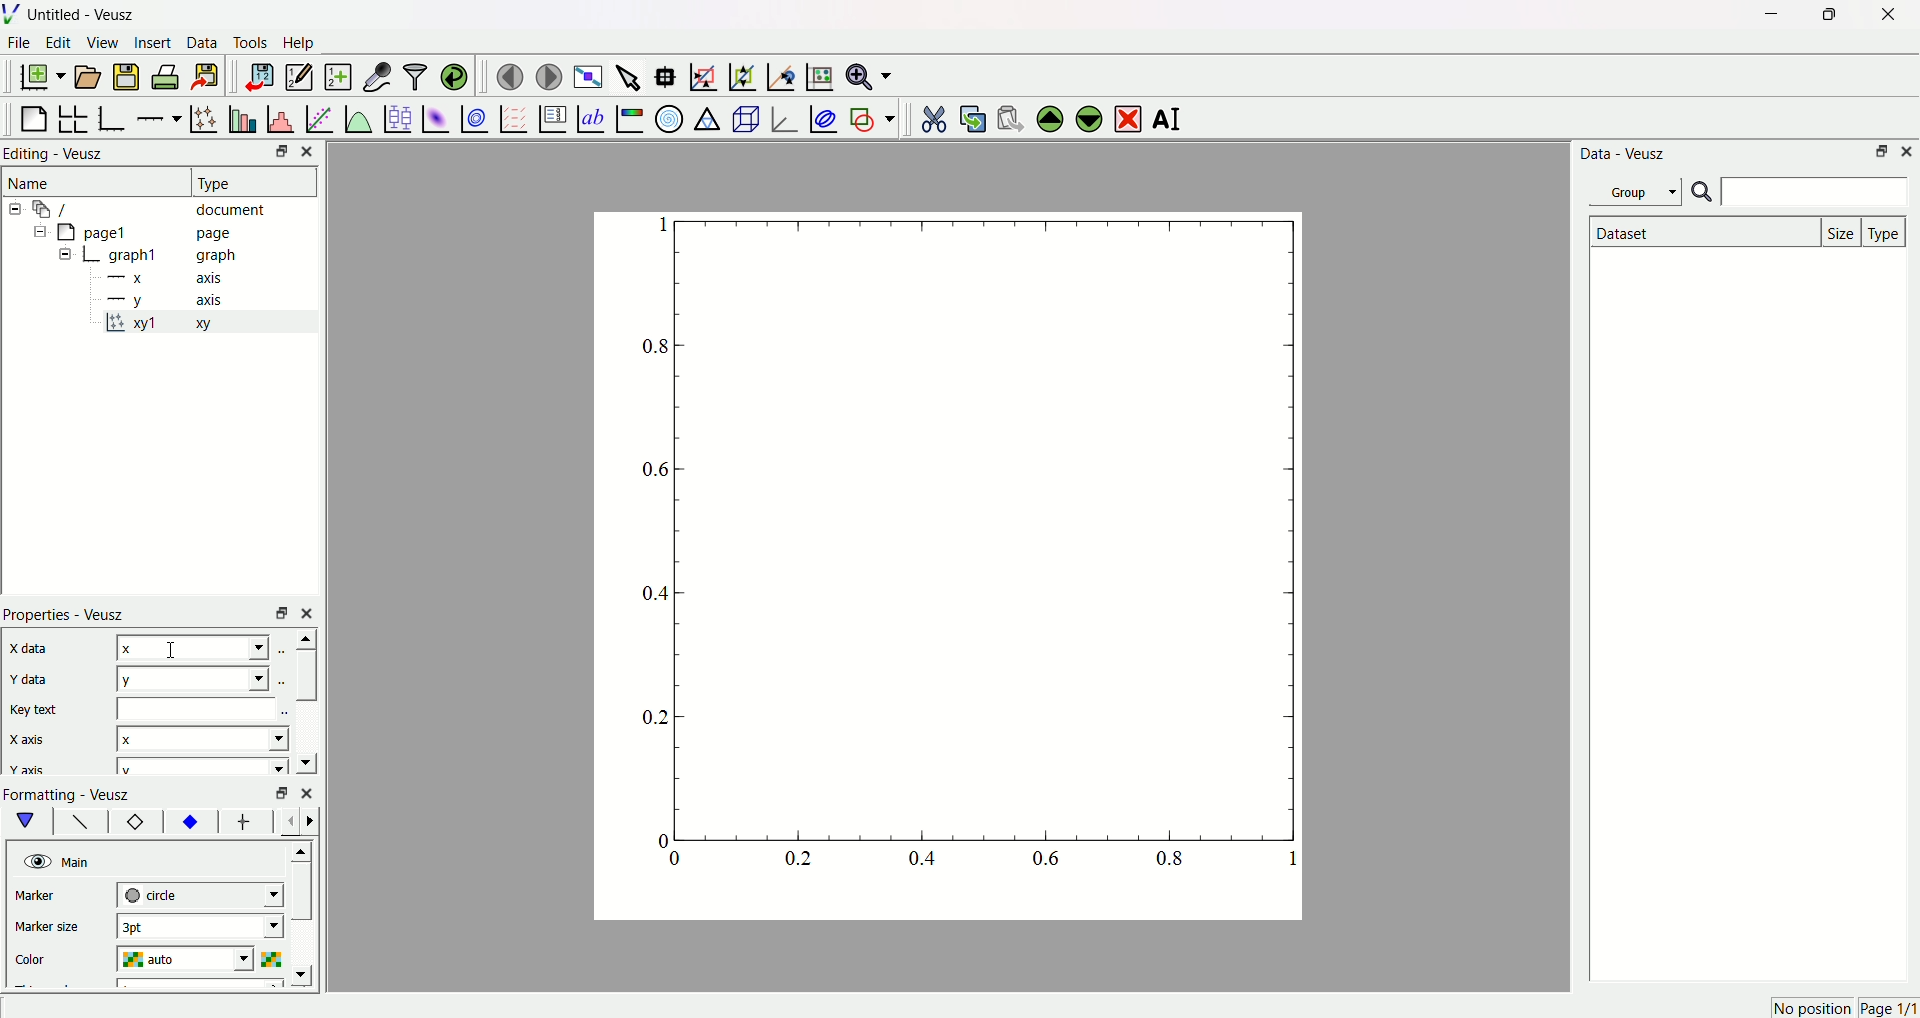 This screenshot has height=1018, width=1920. I want to click on Minimize, so click(1880, 153).